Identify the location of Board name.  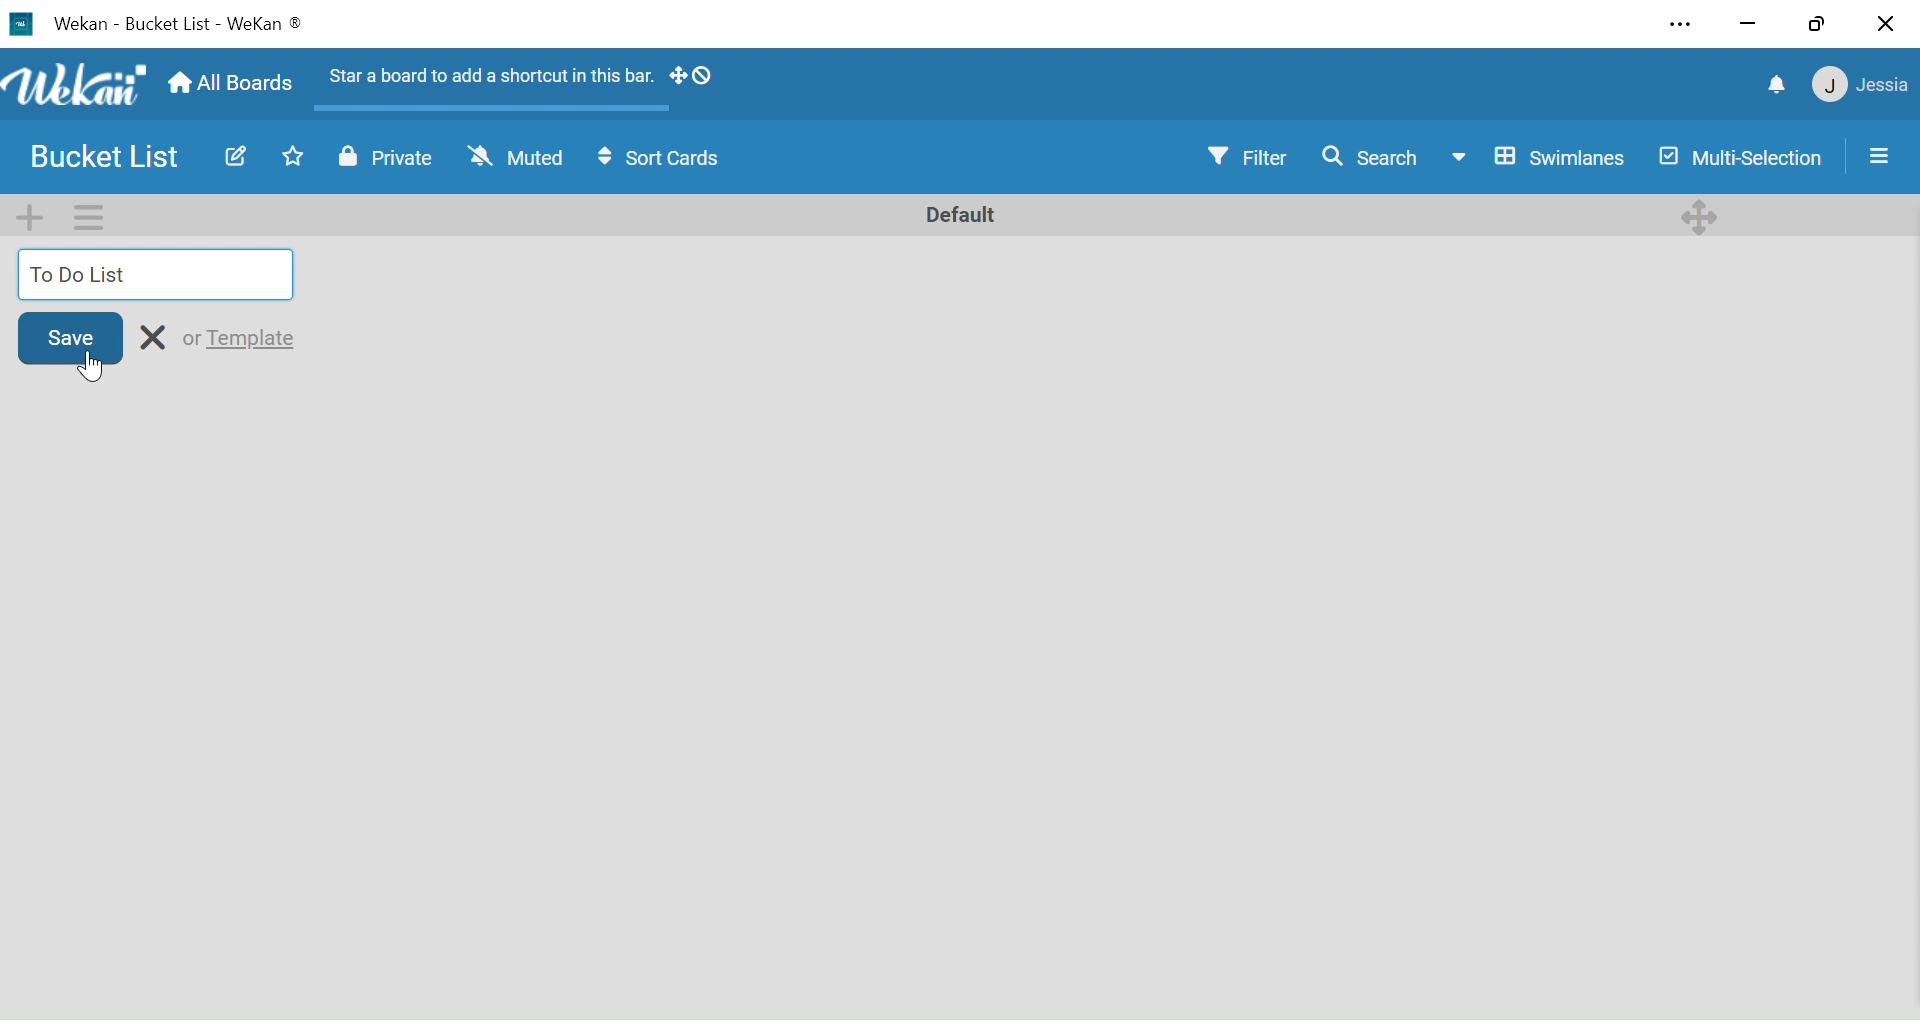
(110, 158).